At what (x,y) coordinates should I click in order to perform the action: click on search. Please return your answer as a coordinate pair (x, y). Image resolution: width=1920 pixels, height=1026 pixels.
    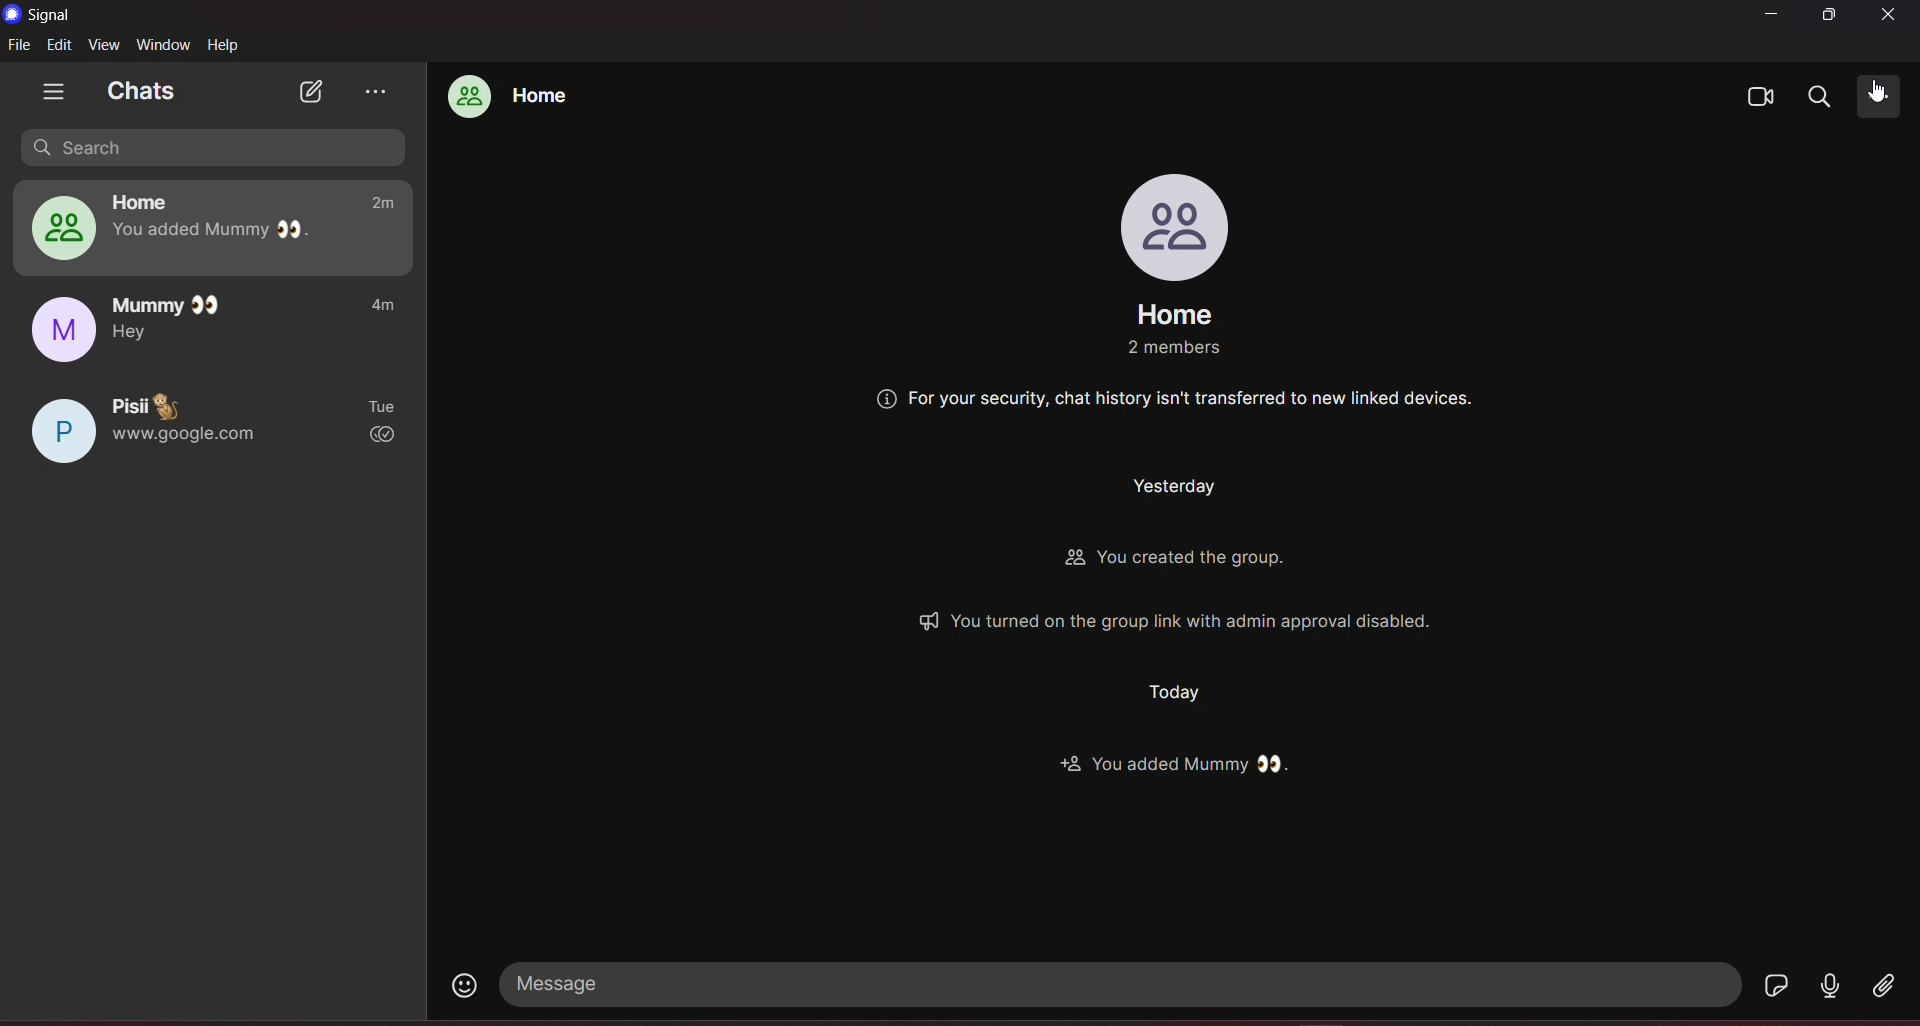
    Looking at the image, I should click on (214, 146).